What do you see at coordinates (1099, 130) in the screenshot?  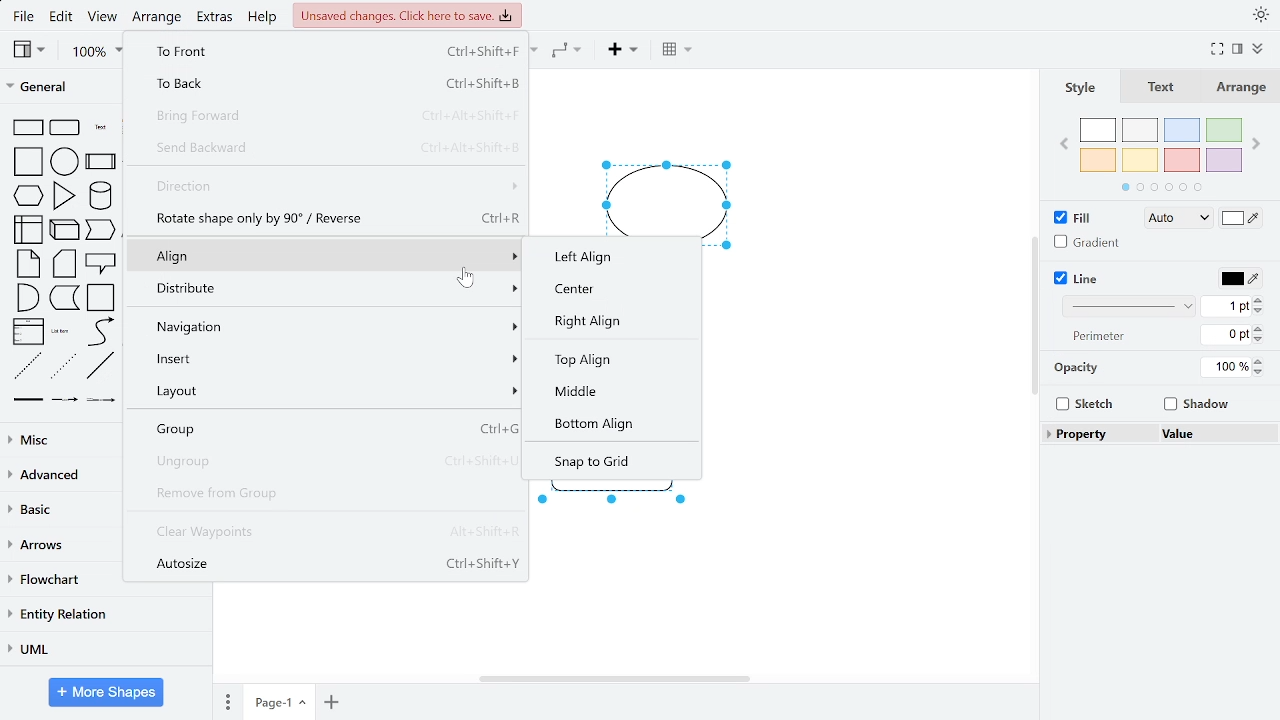 I see `white` at bounding box center [1099, 130].